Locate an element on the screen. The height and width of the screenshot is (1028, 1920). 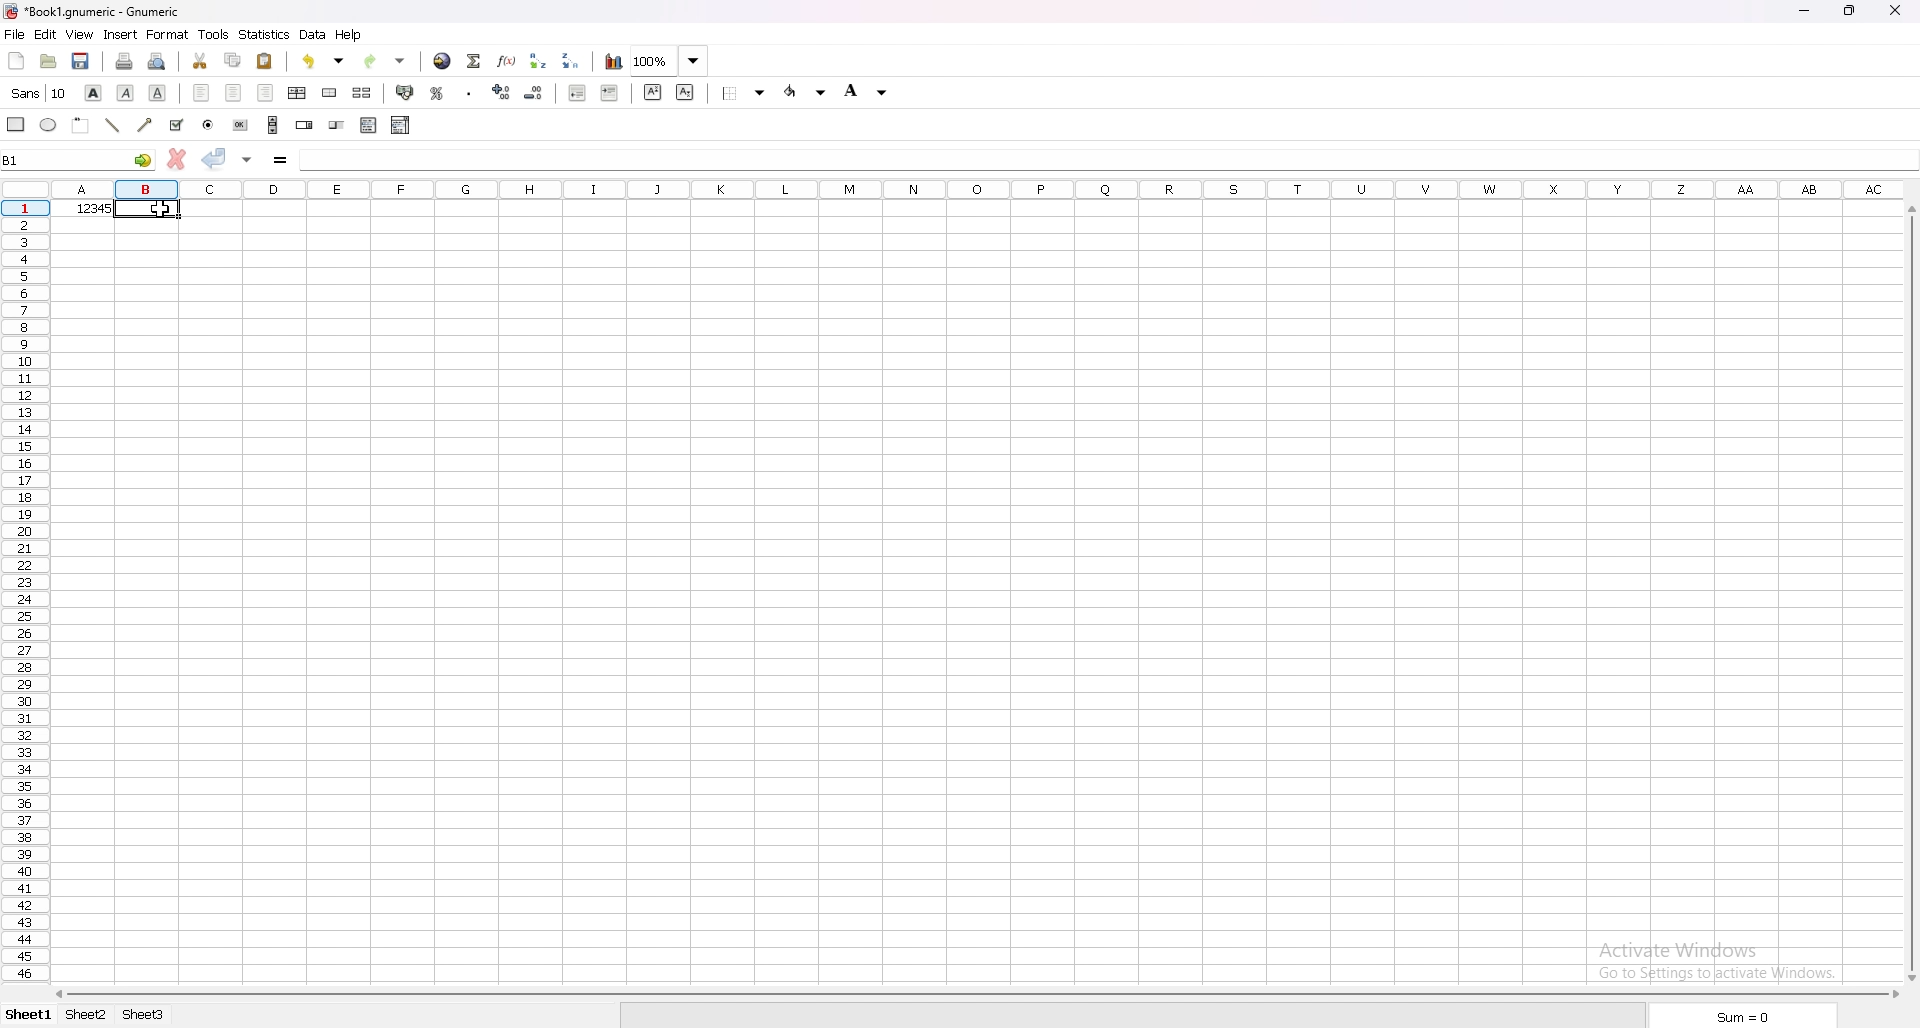
cut is located at coordinates (202, 61).